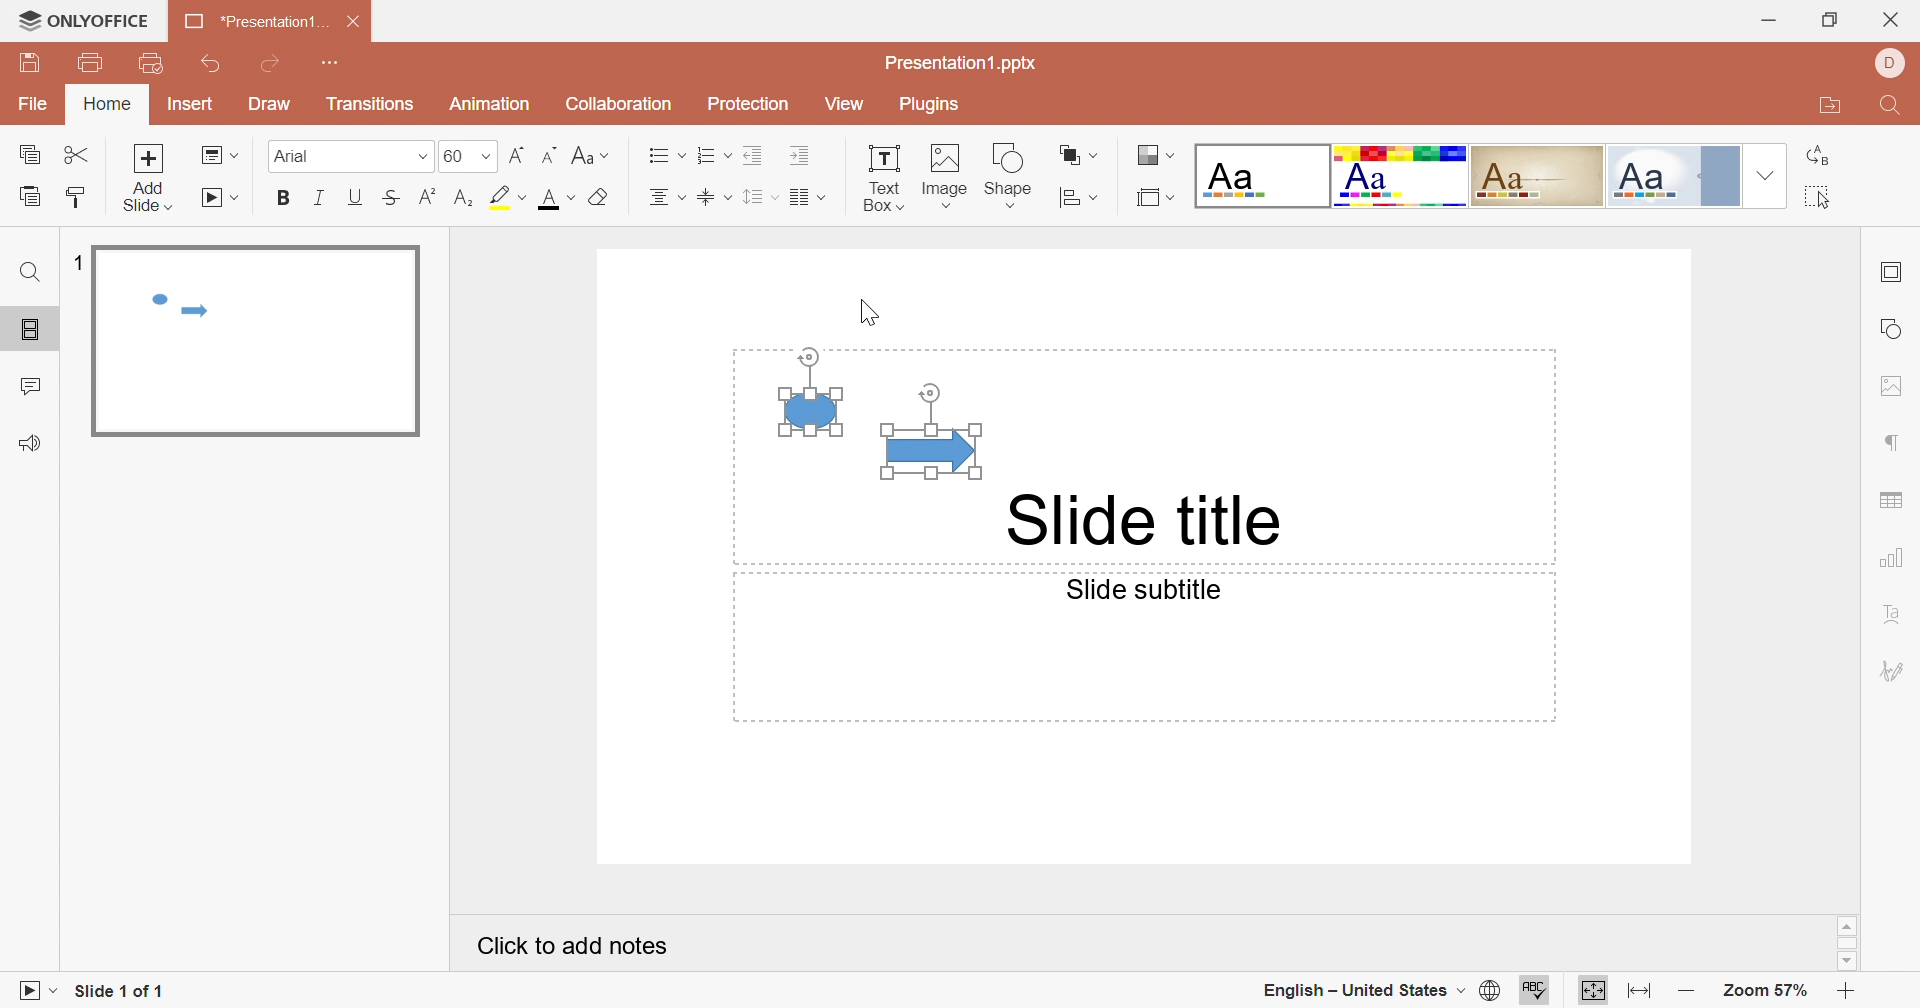 Image resolution: width=1920 pixels, height=1008 pixels. Describe the element at coordinates (71, 158) in the screenshot. I see `Cut` at that location.